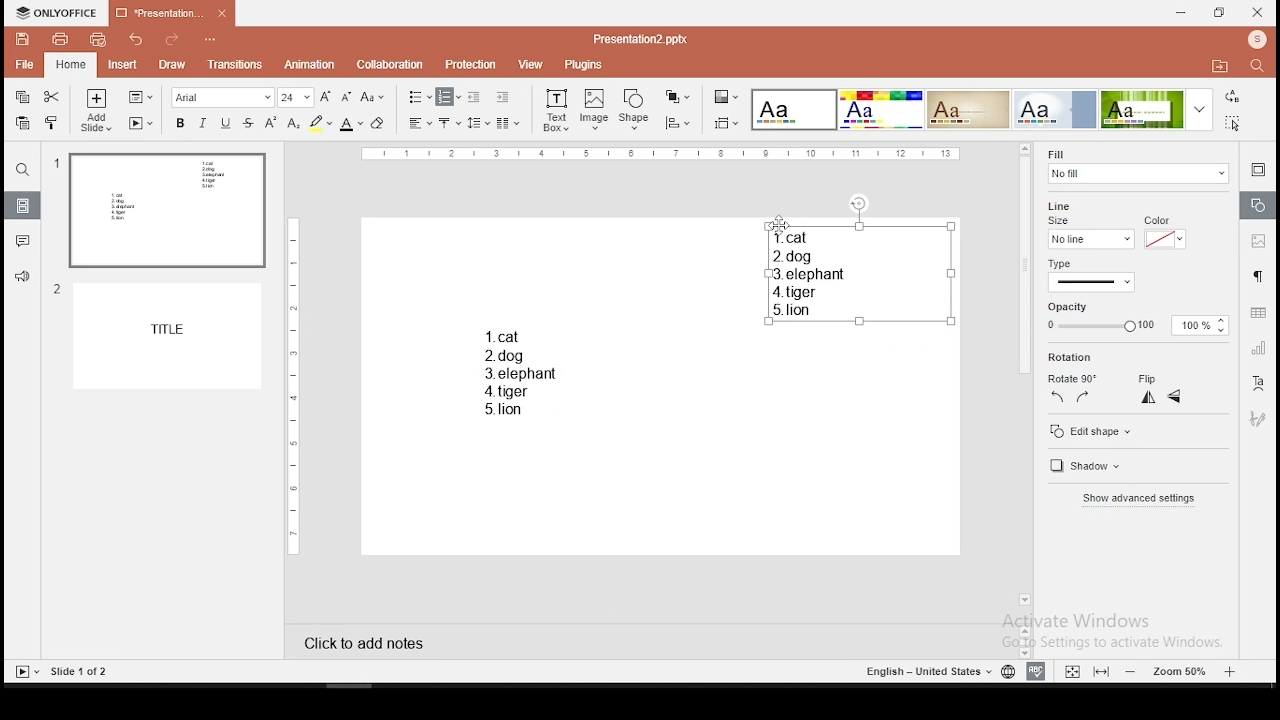 This screenshot has height=720, width=1280. What do you see at coordinates (1006, 670) in the screenshot?
I see `language` at bounding box center [1006, 670].